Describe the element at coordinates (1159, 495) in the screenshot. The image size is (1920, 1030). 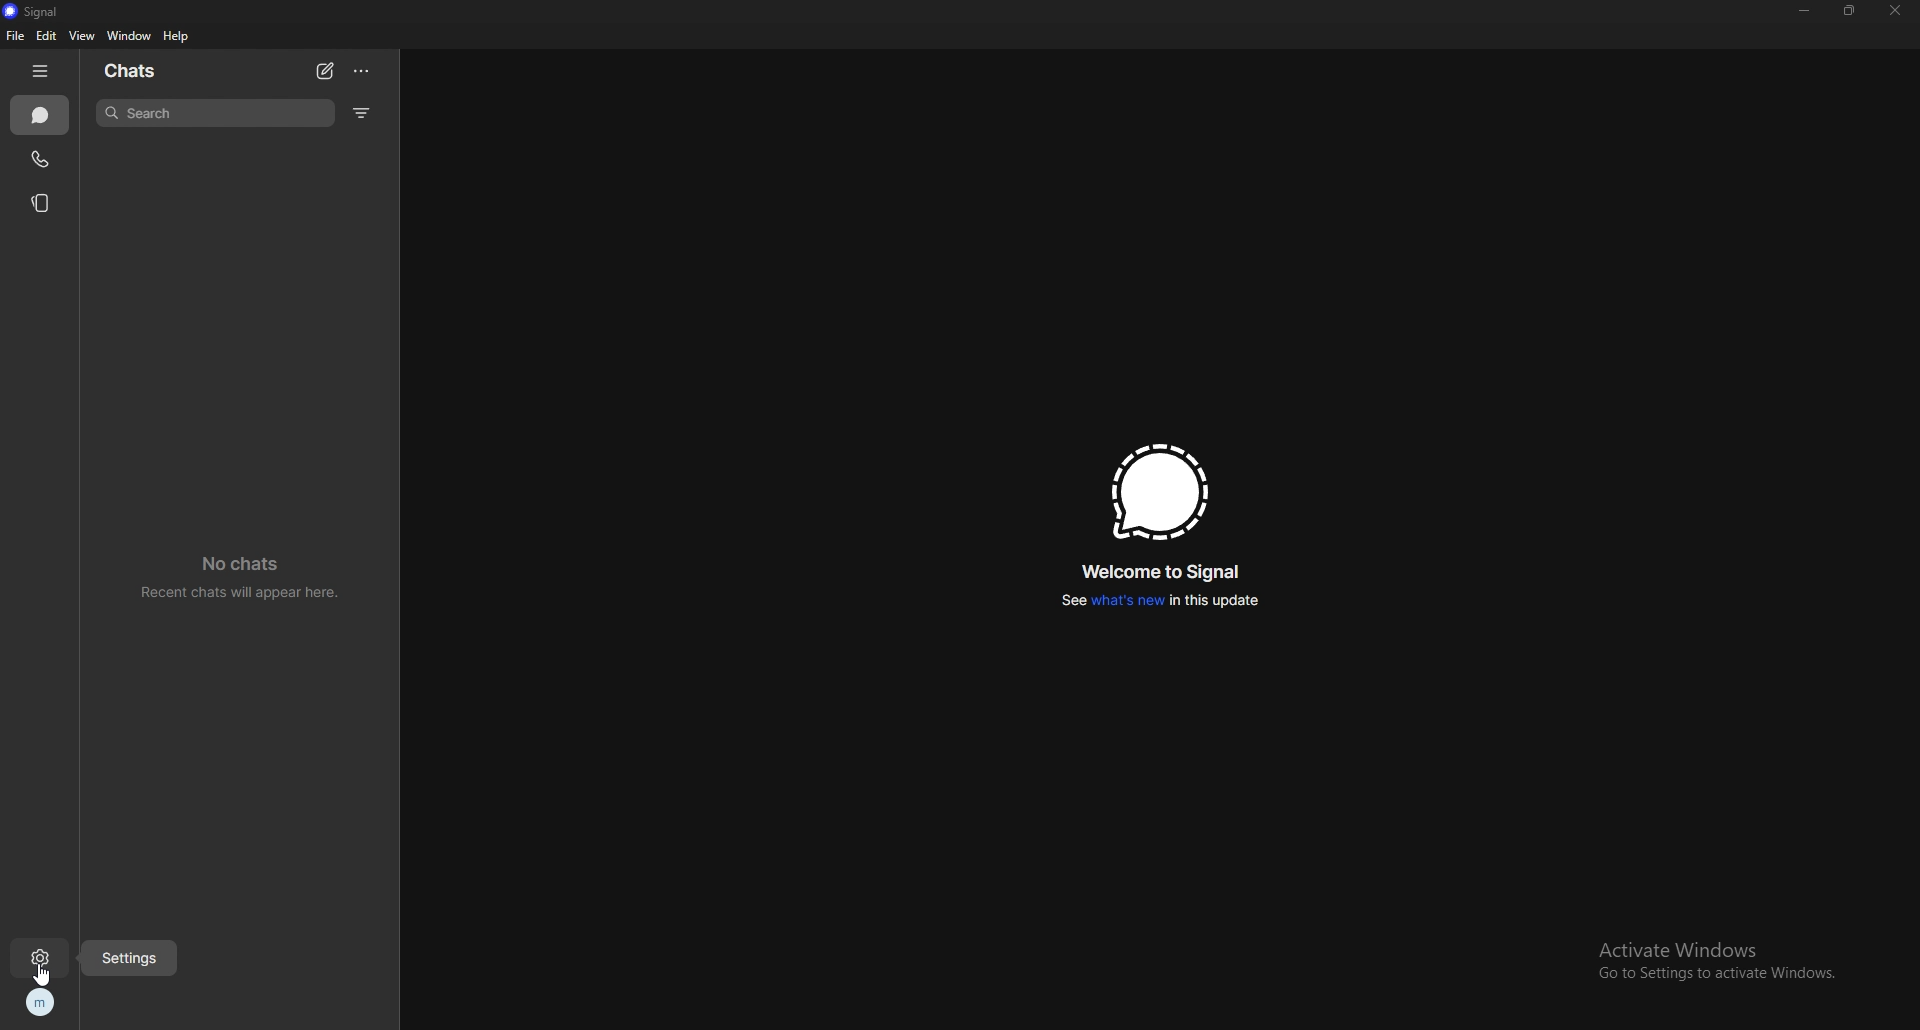
I see `signal logo` at that location.